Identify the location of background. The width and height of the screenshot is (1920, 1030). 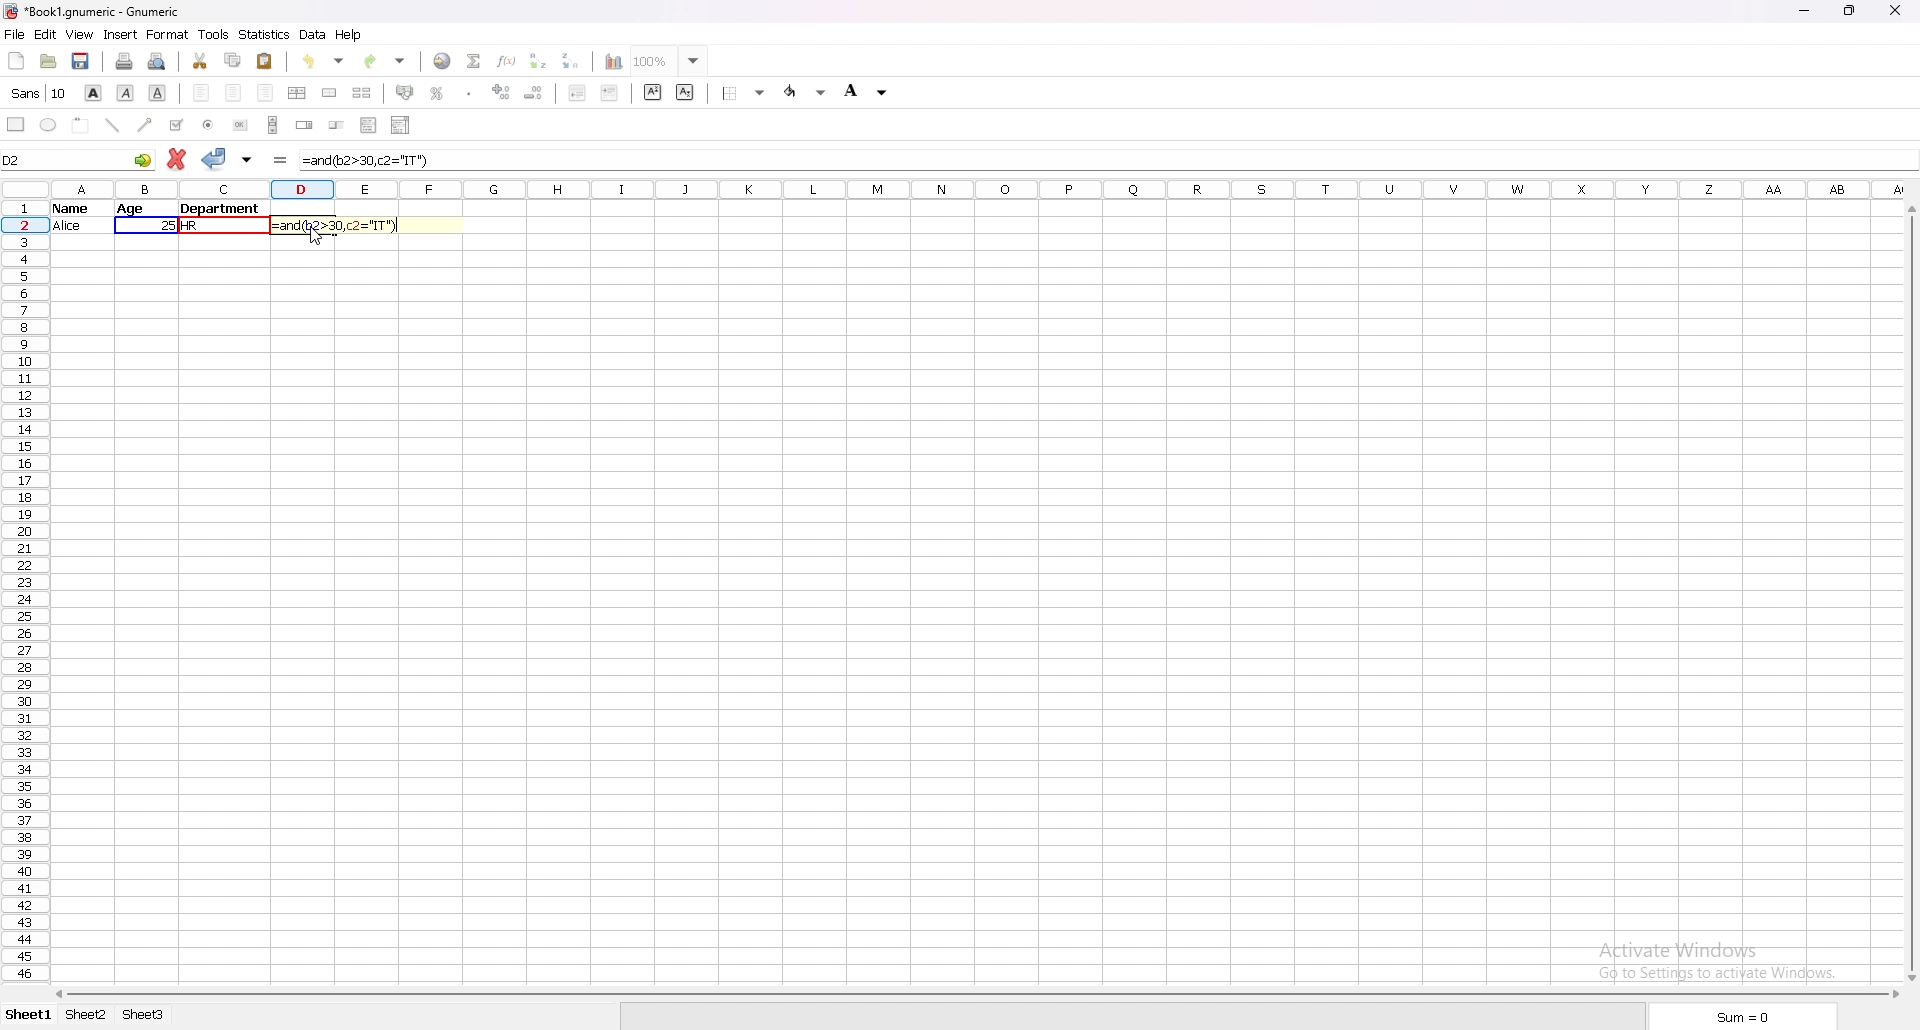
(865, 91).